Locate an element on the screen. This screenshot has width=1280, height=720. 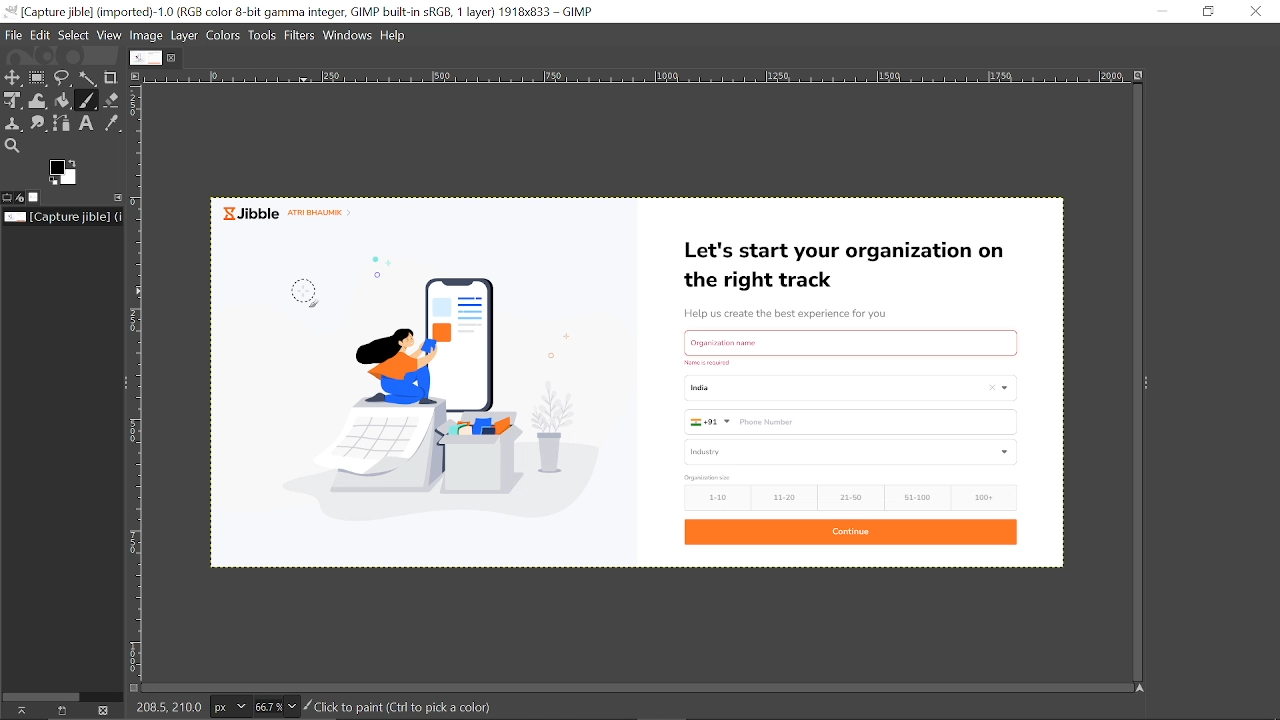
Crop tool is located at coordinates (112, 78).